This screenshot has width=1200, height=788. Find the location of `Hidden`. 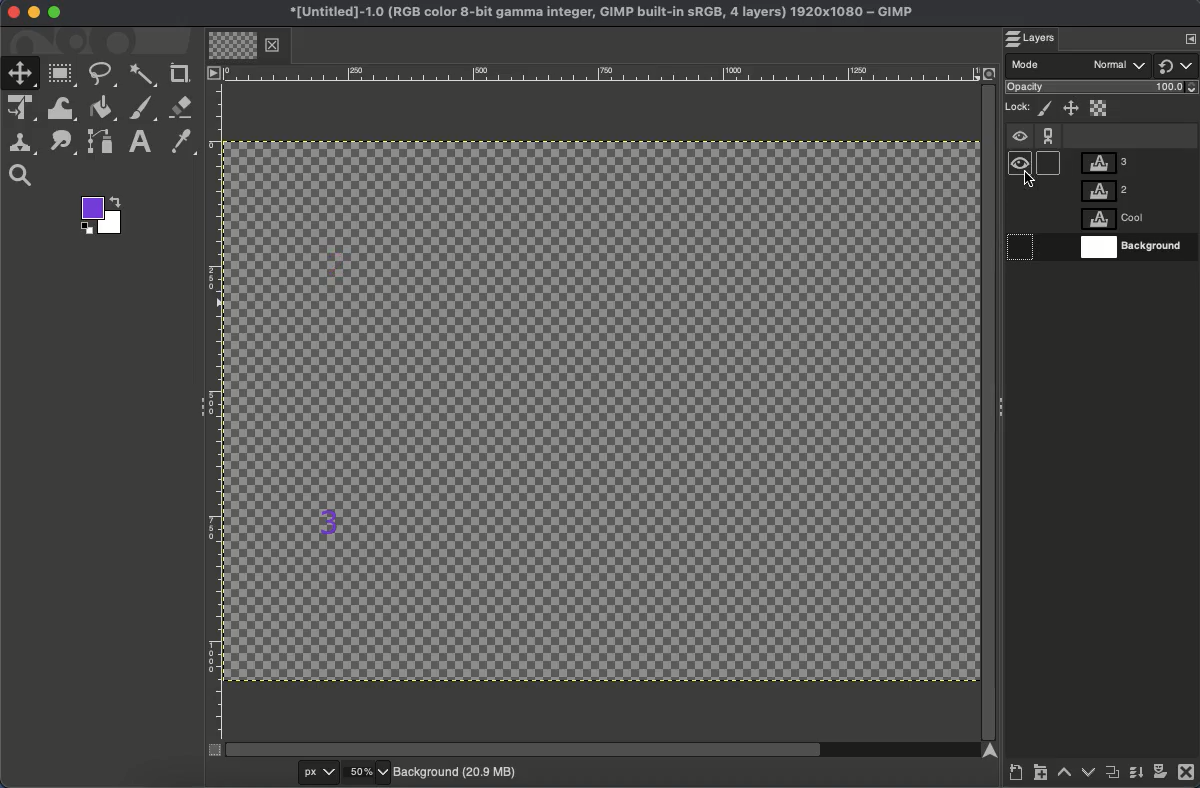

Hidden is located at coordinates (1024, 188).